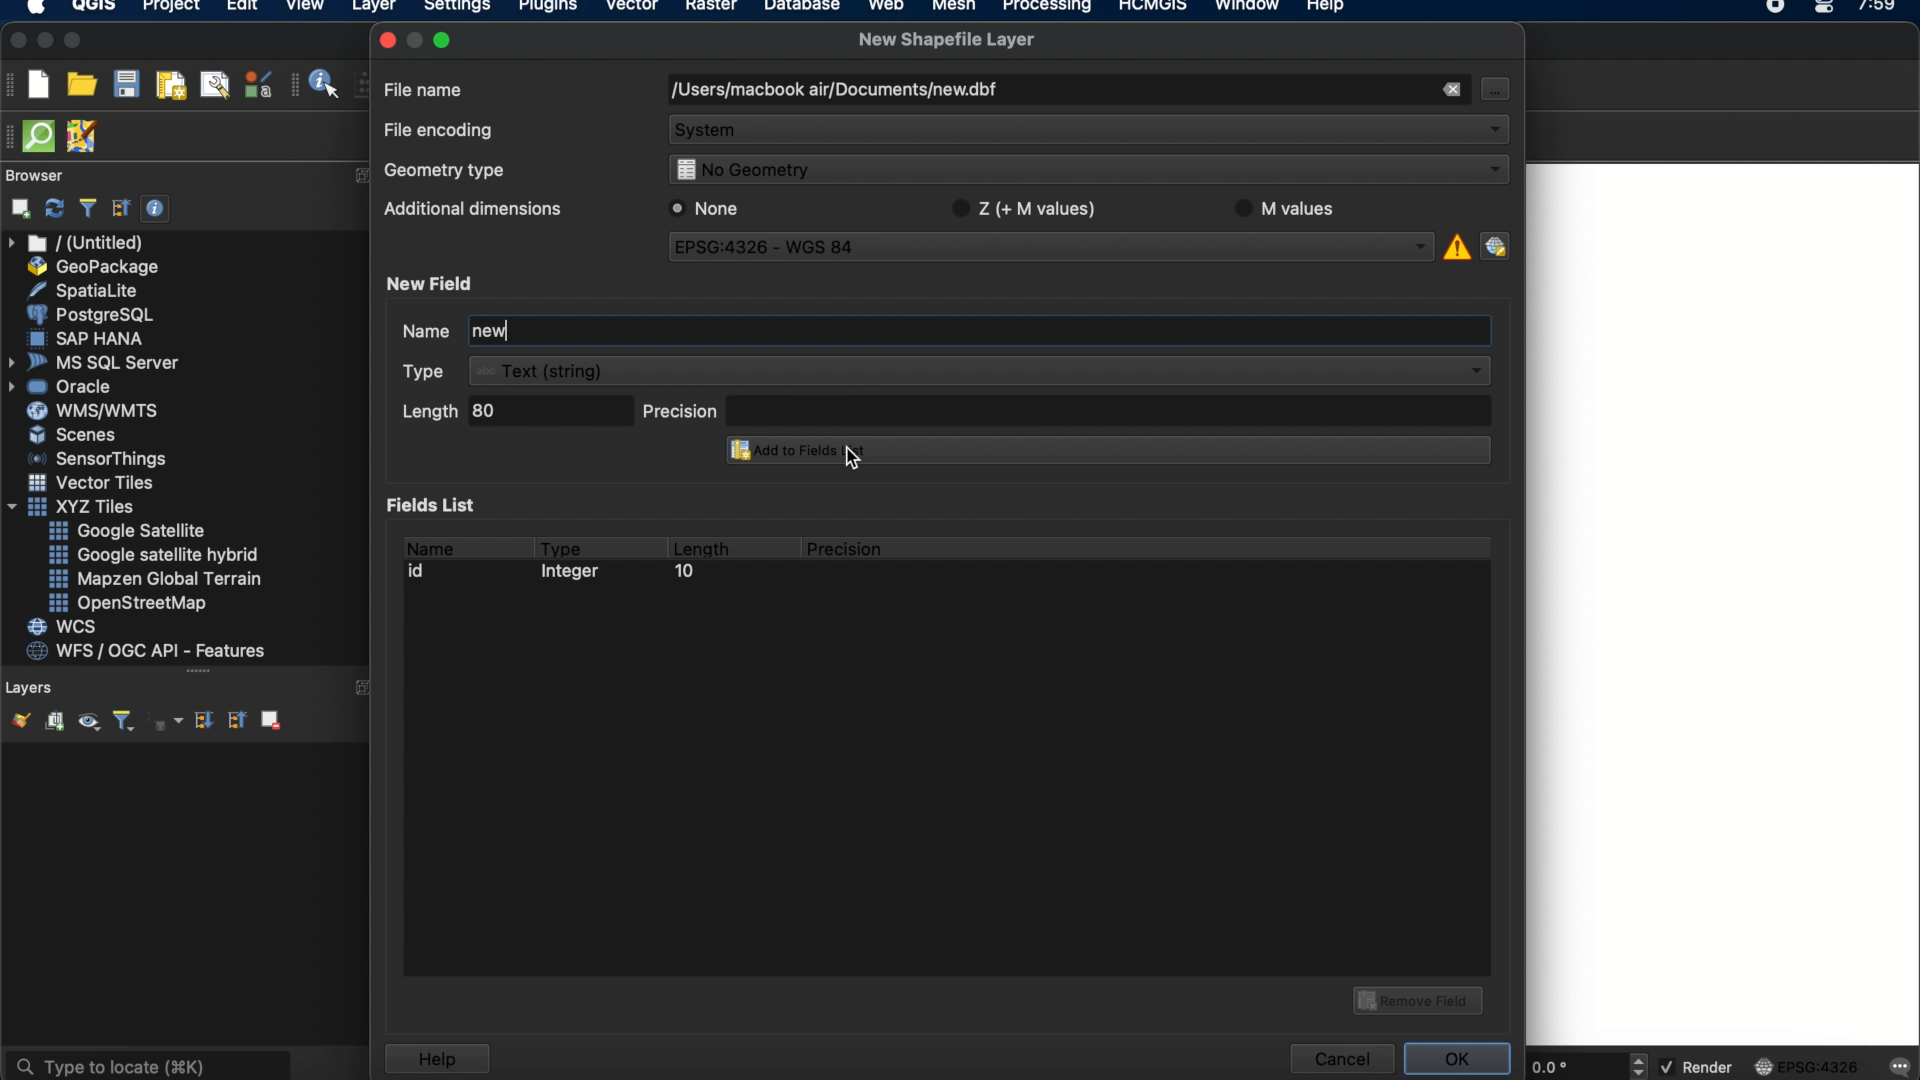 This screenshot has height=1080, width=1920. I want to click on filter legend, so click(122, 722).